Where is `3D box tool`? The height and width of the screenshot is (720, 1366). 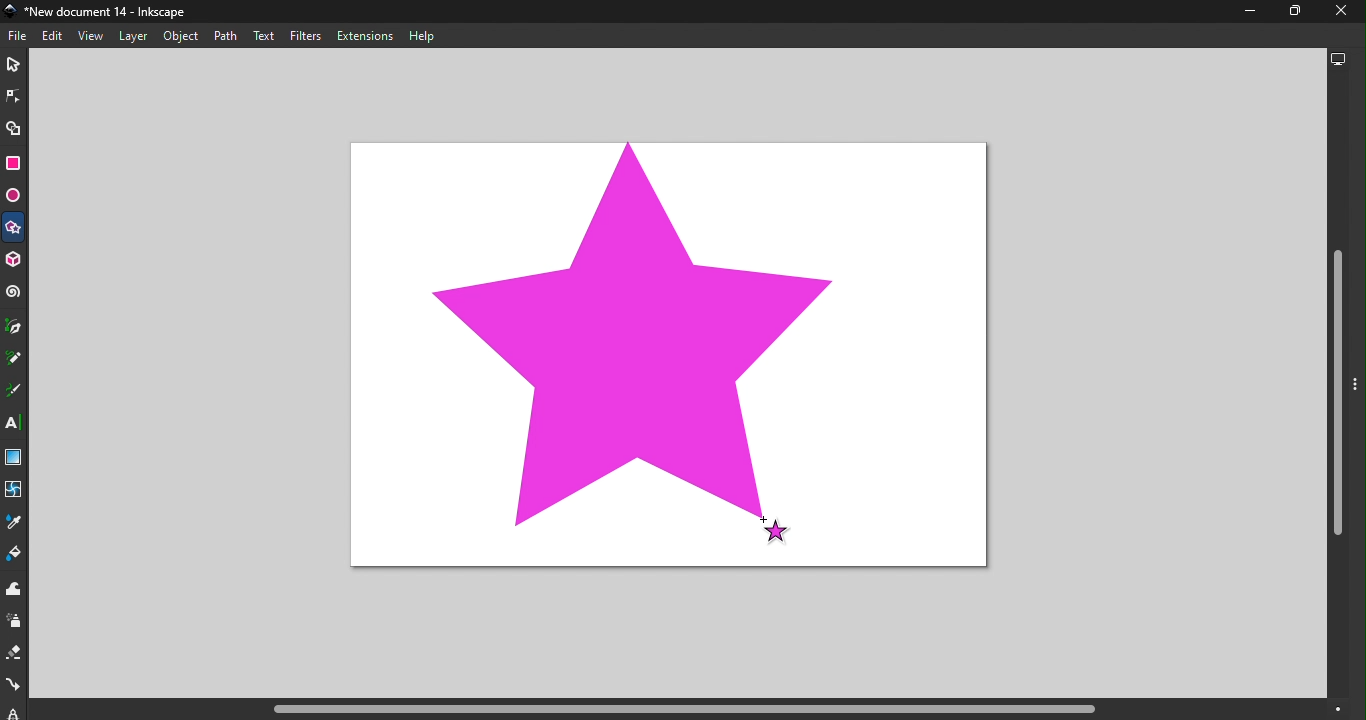
3D box tool is located at coordinates (15, 262).